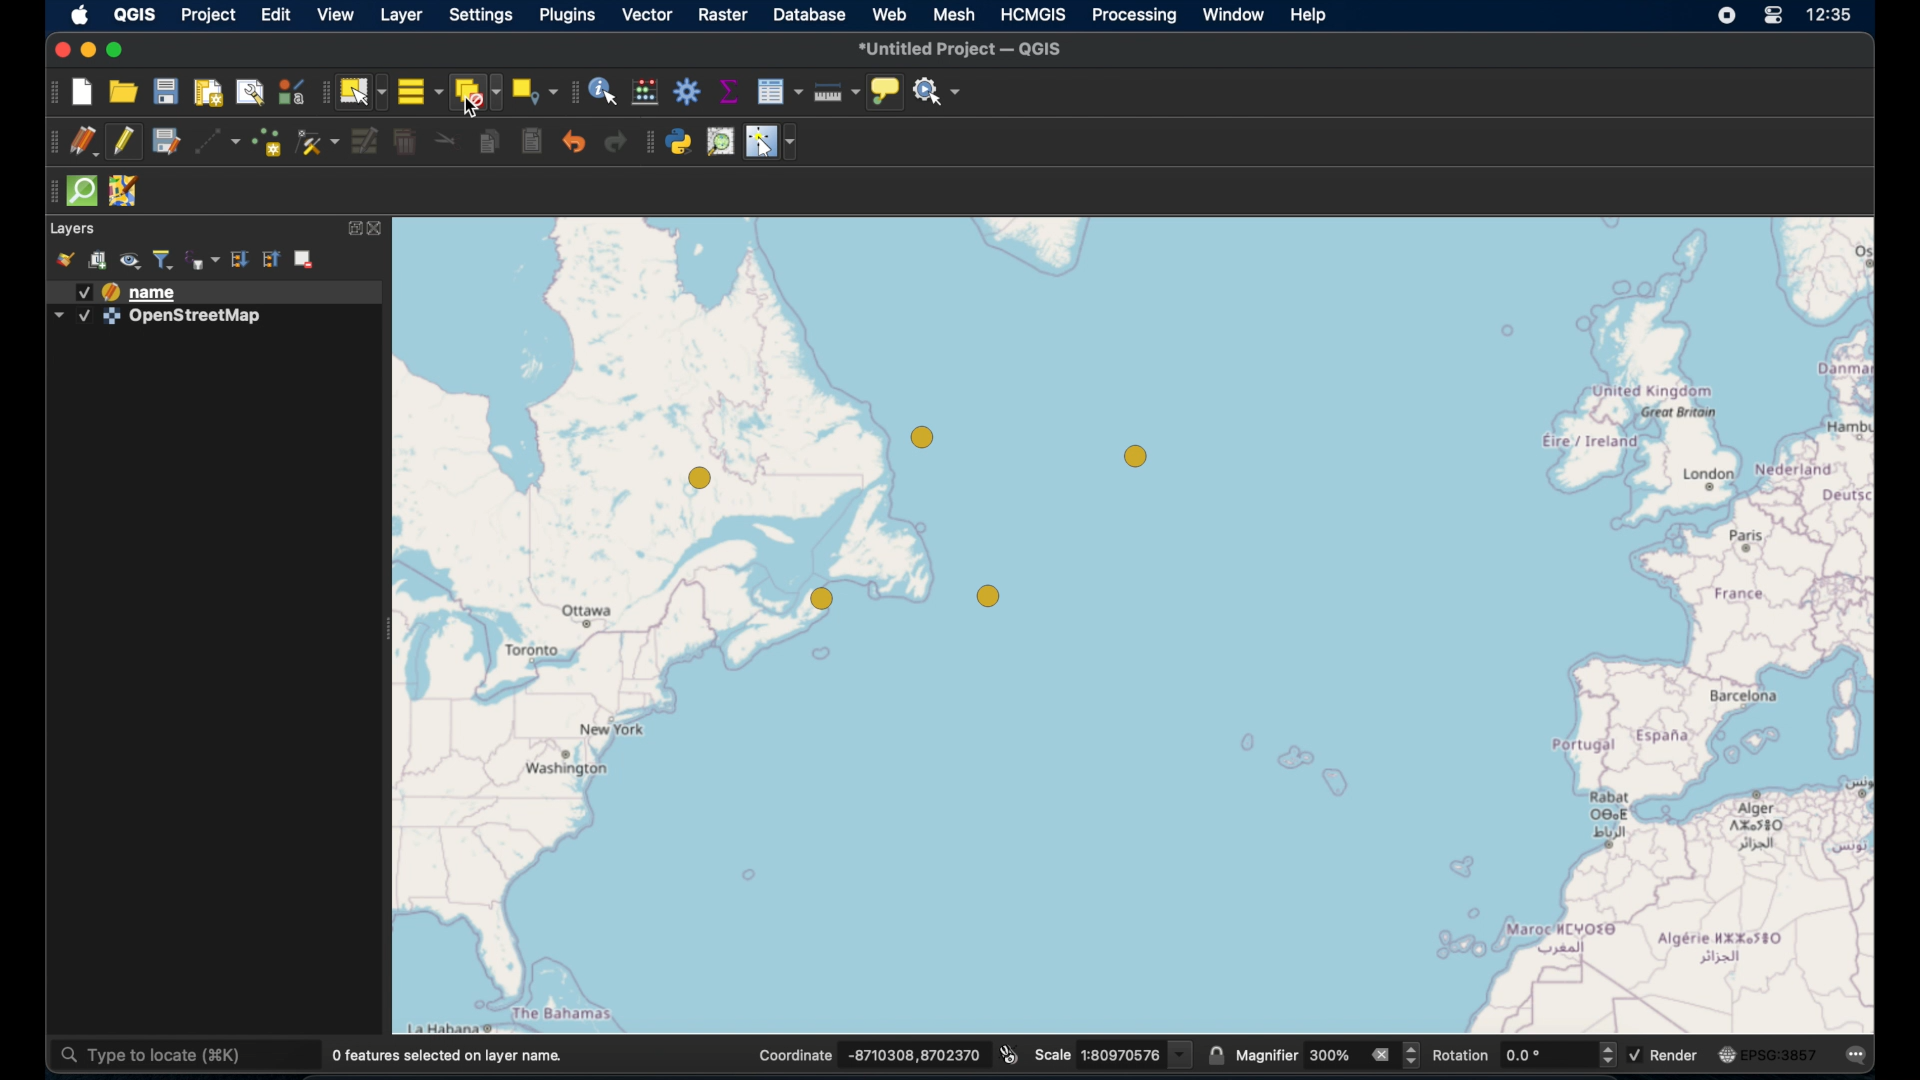  What do you see at coordinates (1831, 15) in the screenshot?
I see `12:35` at bounding box center [1831, 15].